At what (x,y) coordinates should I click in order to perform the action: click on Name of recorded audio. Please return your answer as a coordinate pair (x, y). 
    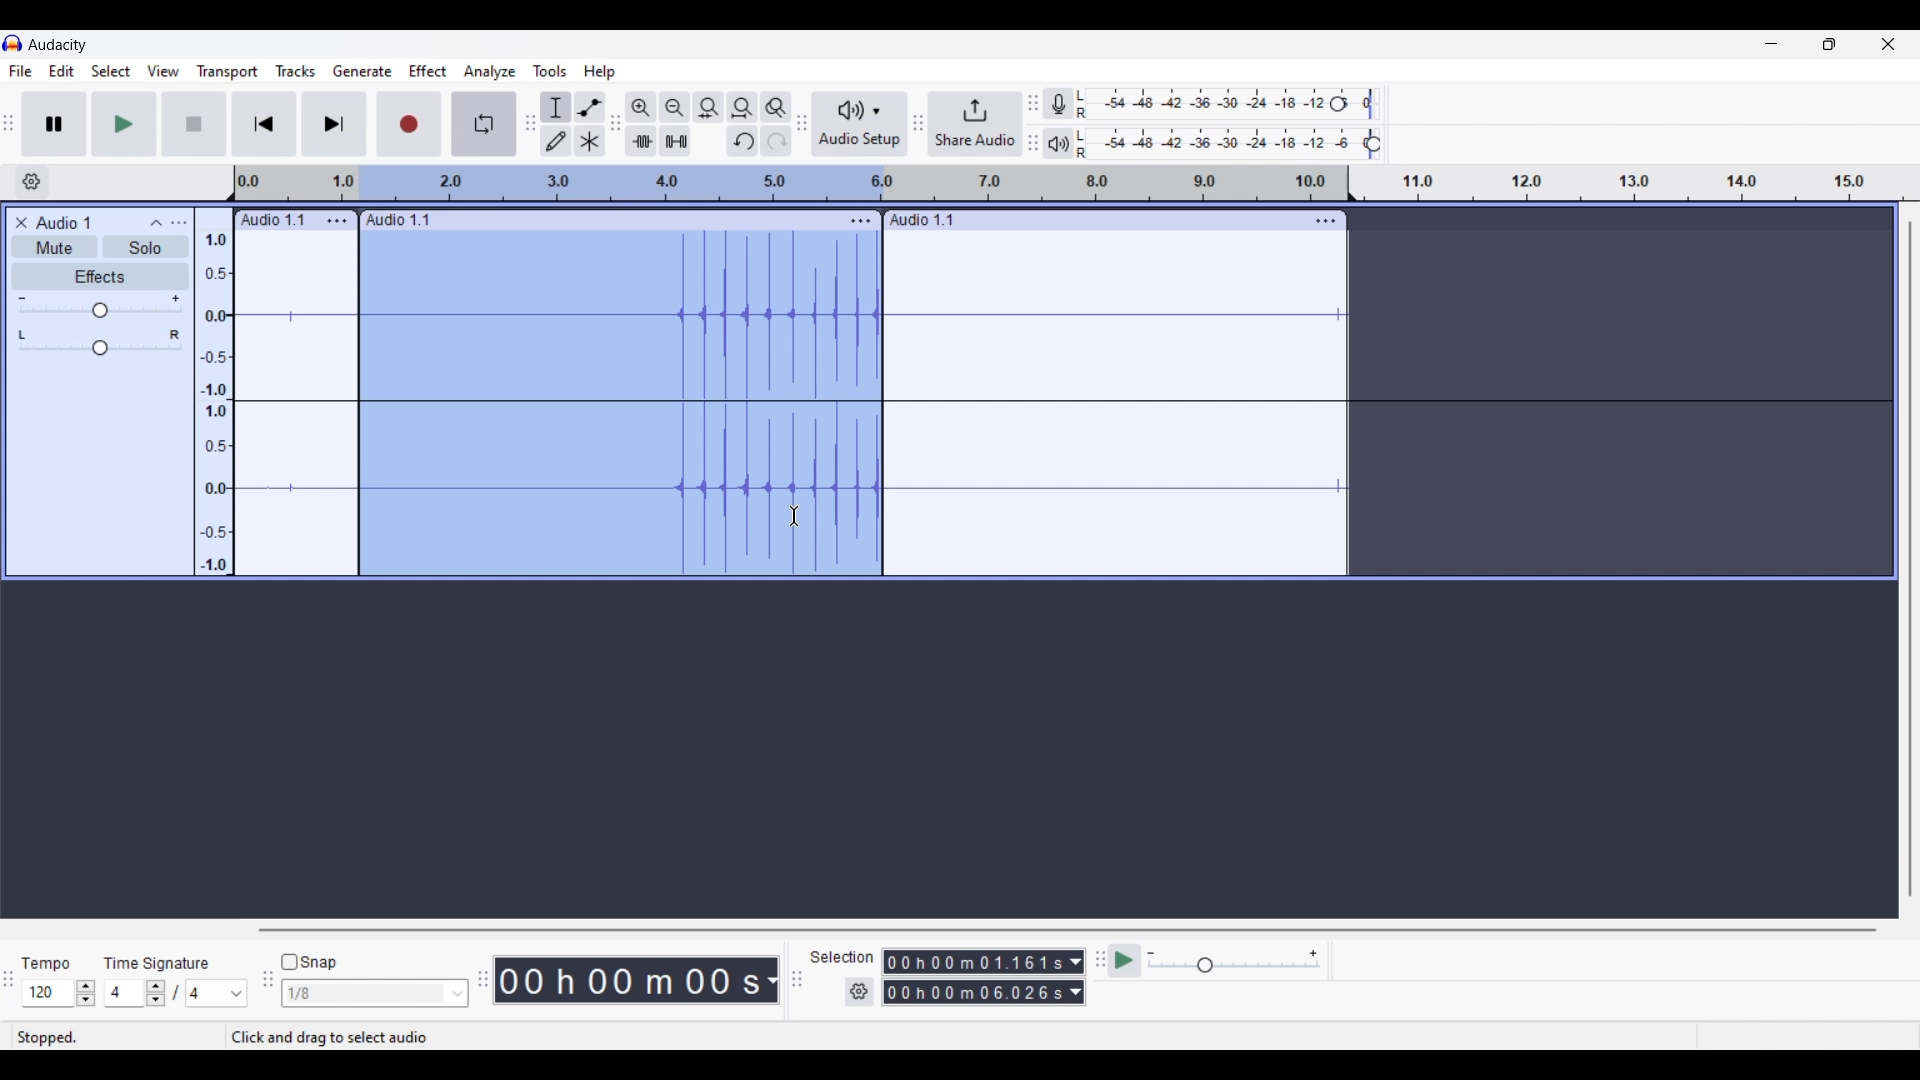
    Looking at the image, I should click on (271, 220).